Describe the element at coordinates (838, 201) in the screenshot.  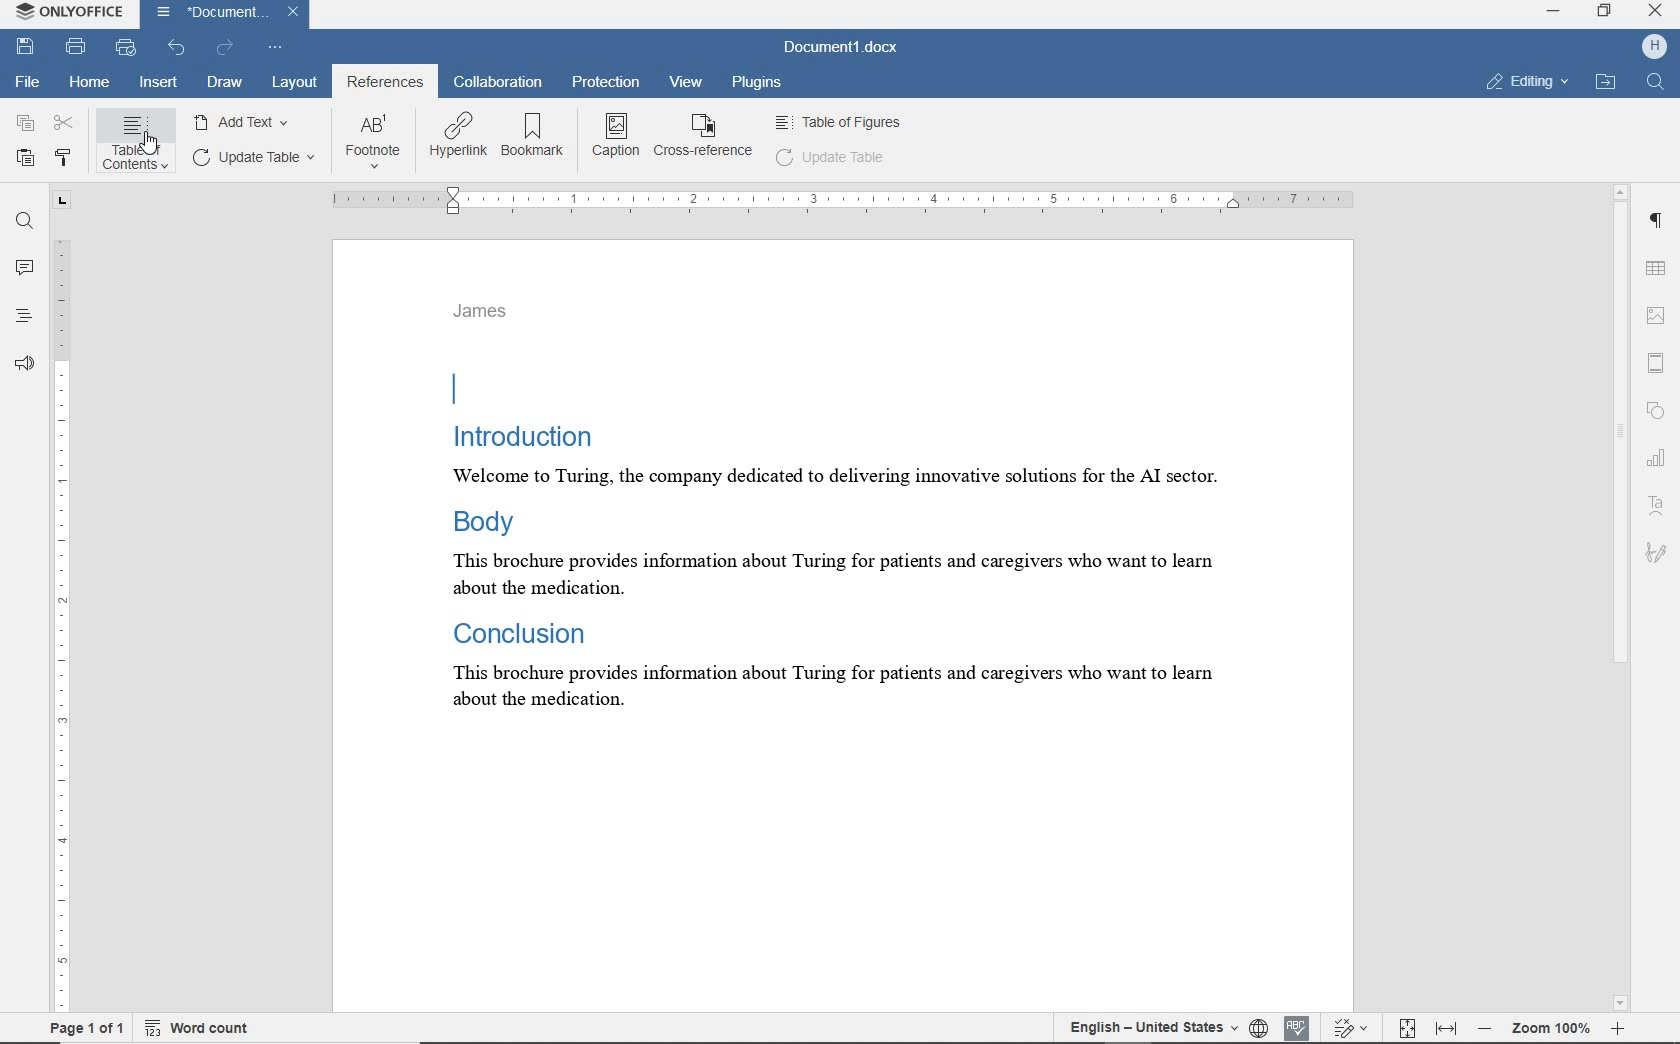
I see `ruler` at that location.